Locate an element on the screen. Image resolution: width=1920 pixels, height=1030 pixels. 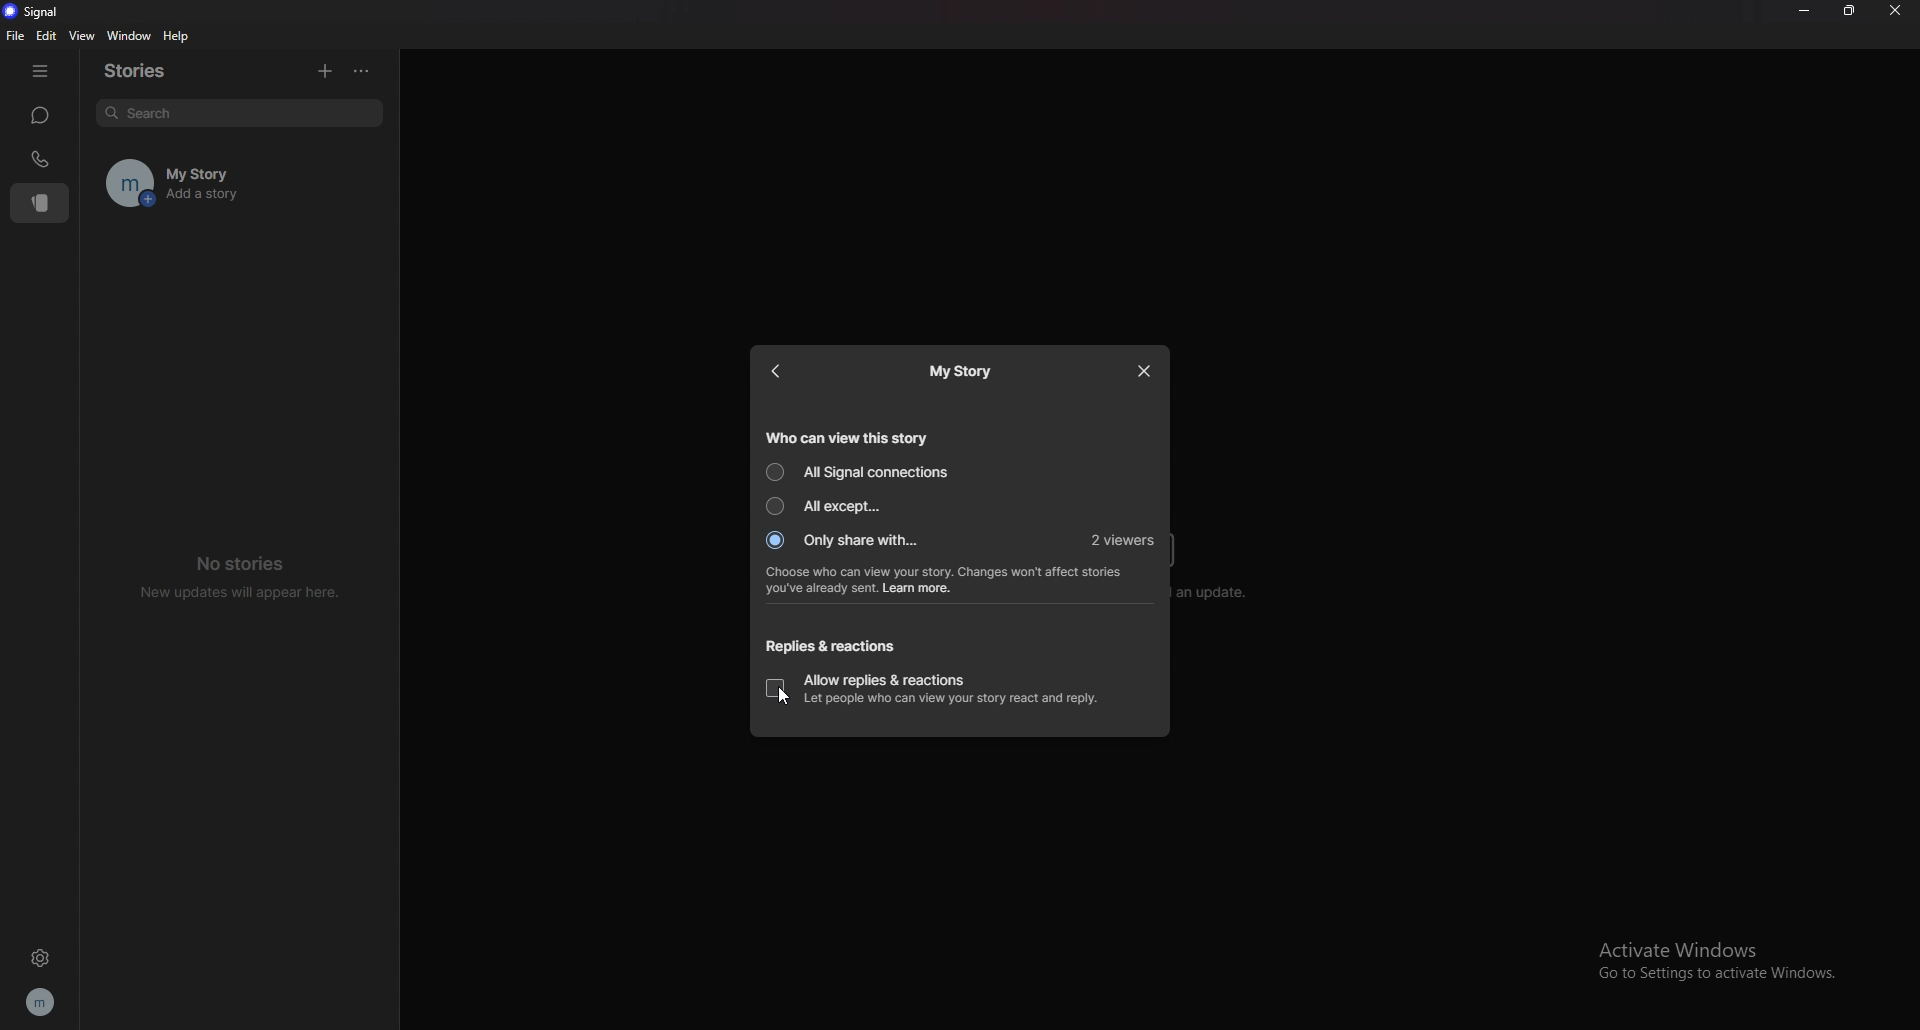
Activate Windows is located at coordinates (1701, 946).